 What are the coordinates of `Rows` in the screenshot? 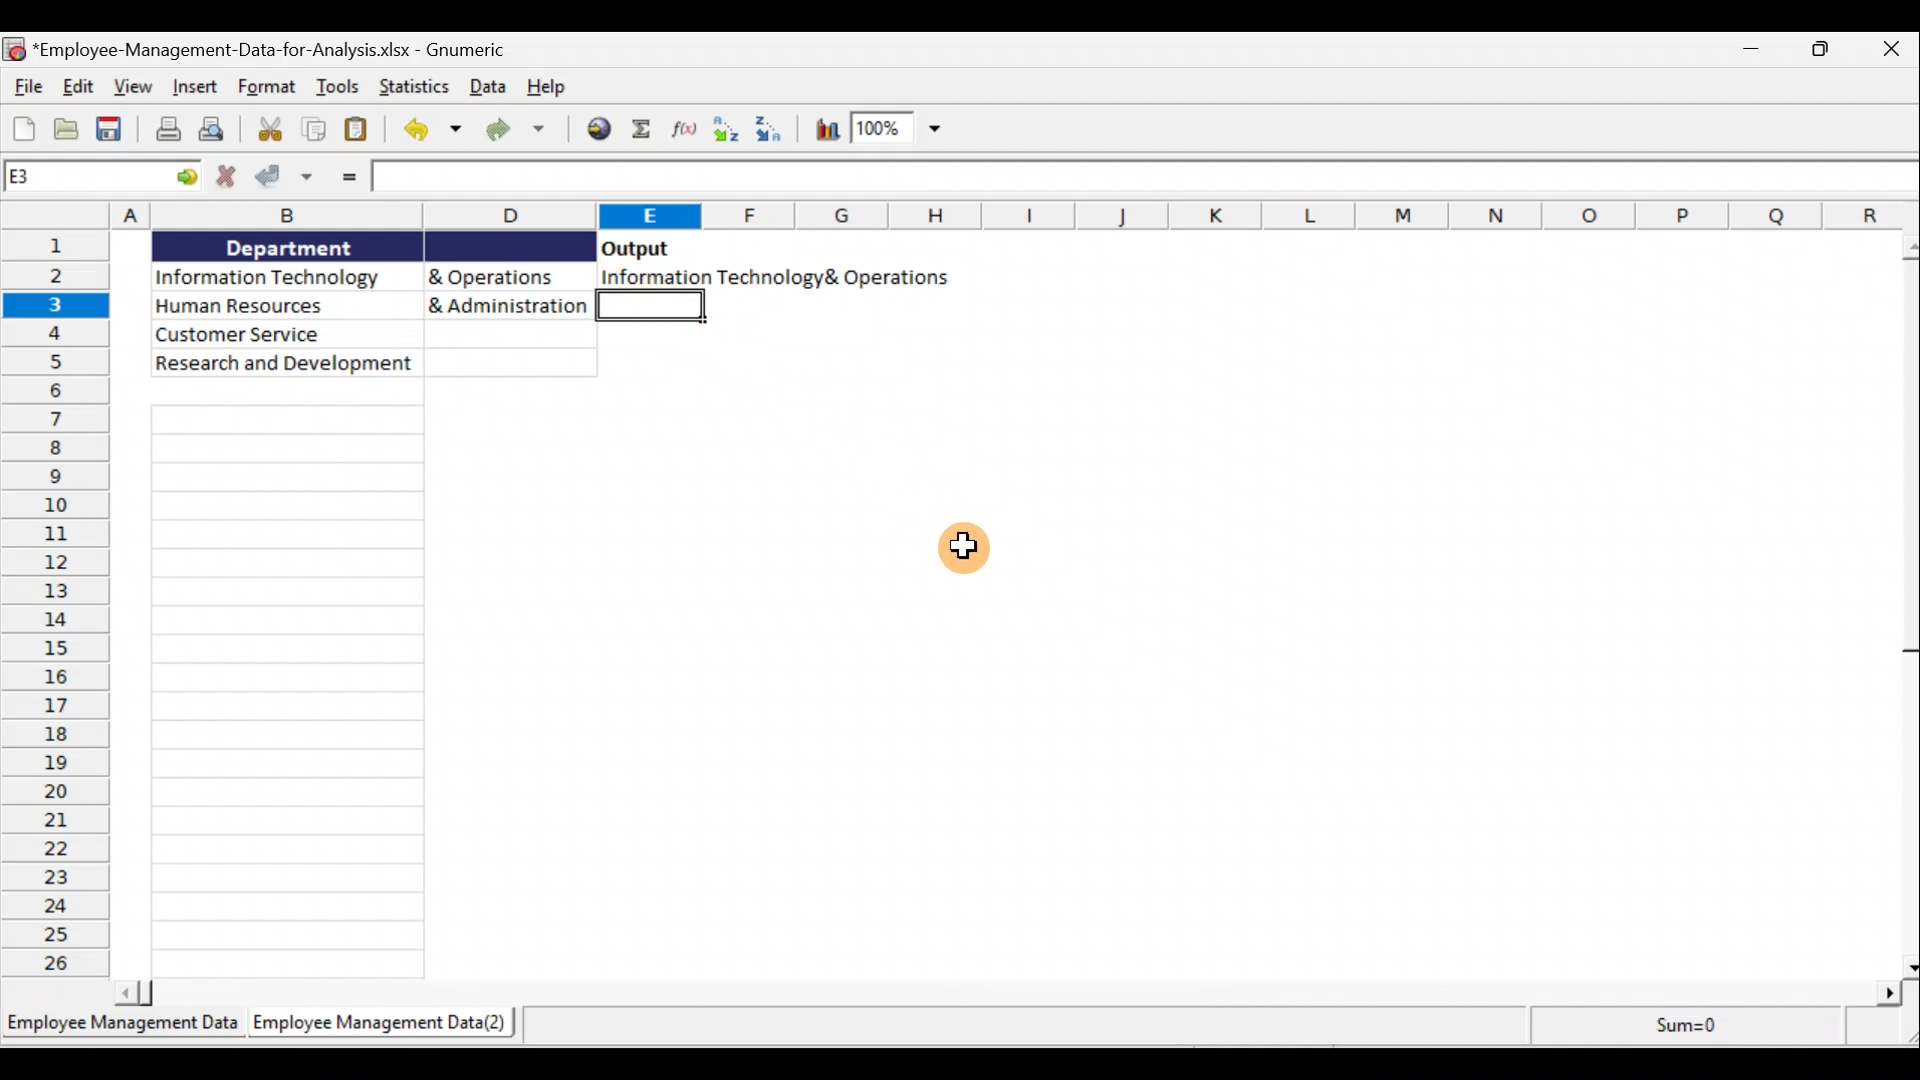 It's located at (59, 605).